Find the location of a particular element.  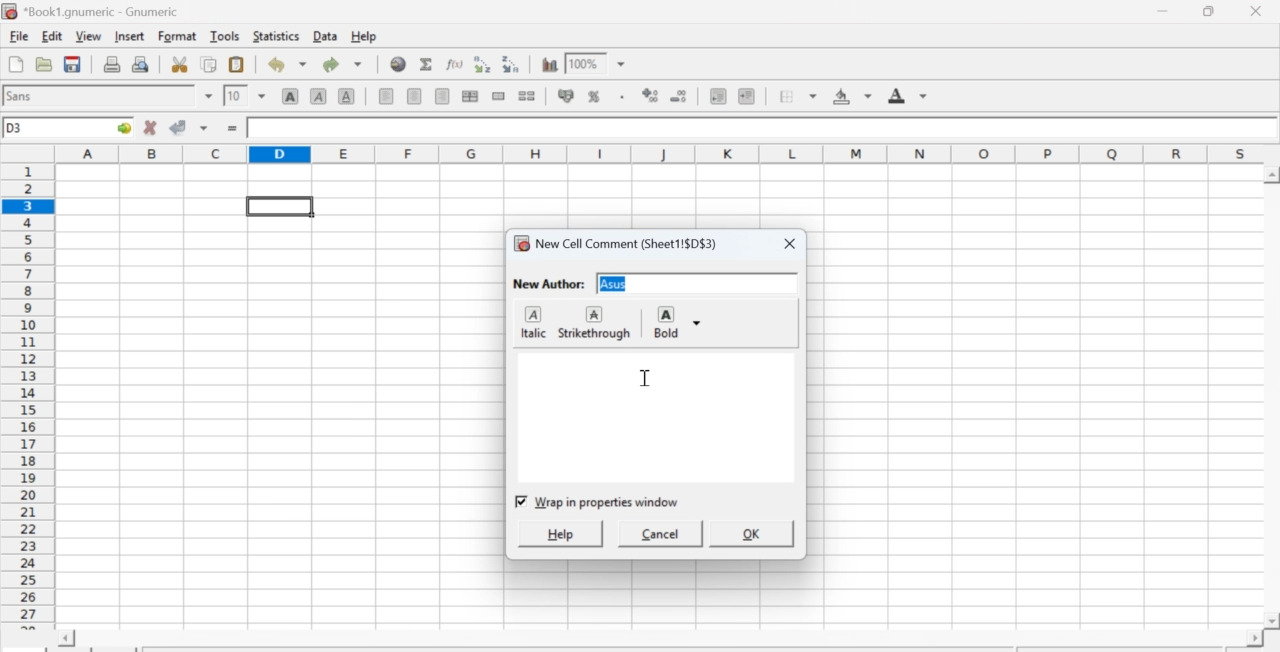

Underground is located at coordinates (346, 96).